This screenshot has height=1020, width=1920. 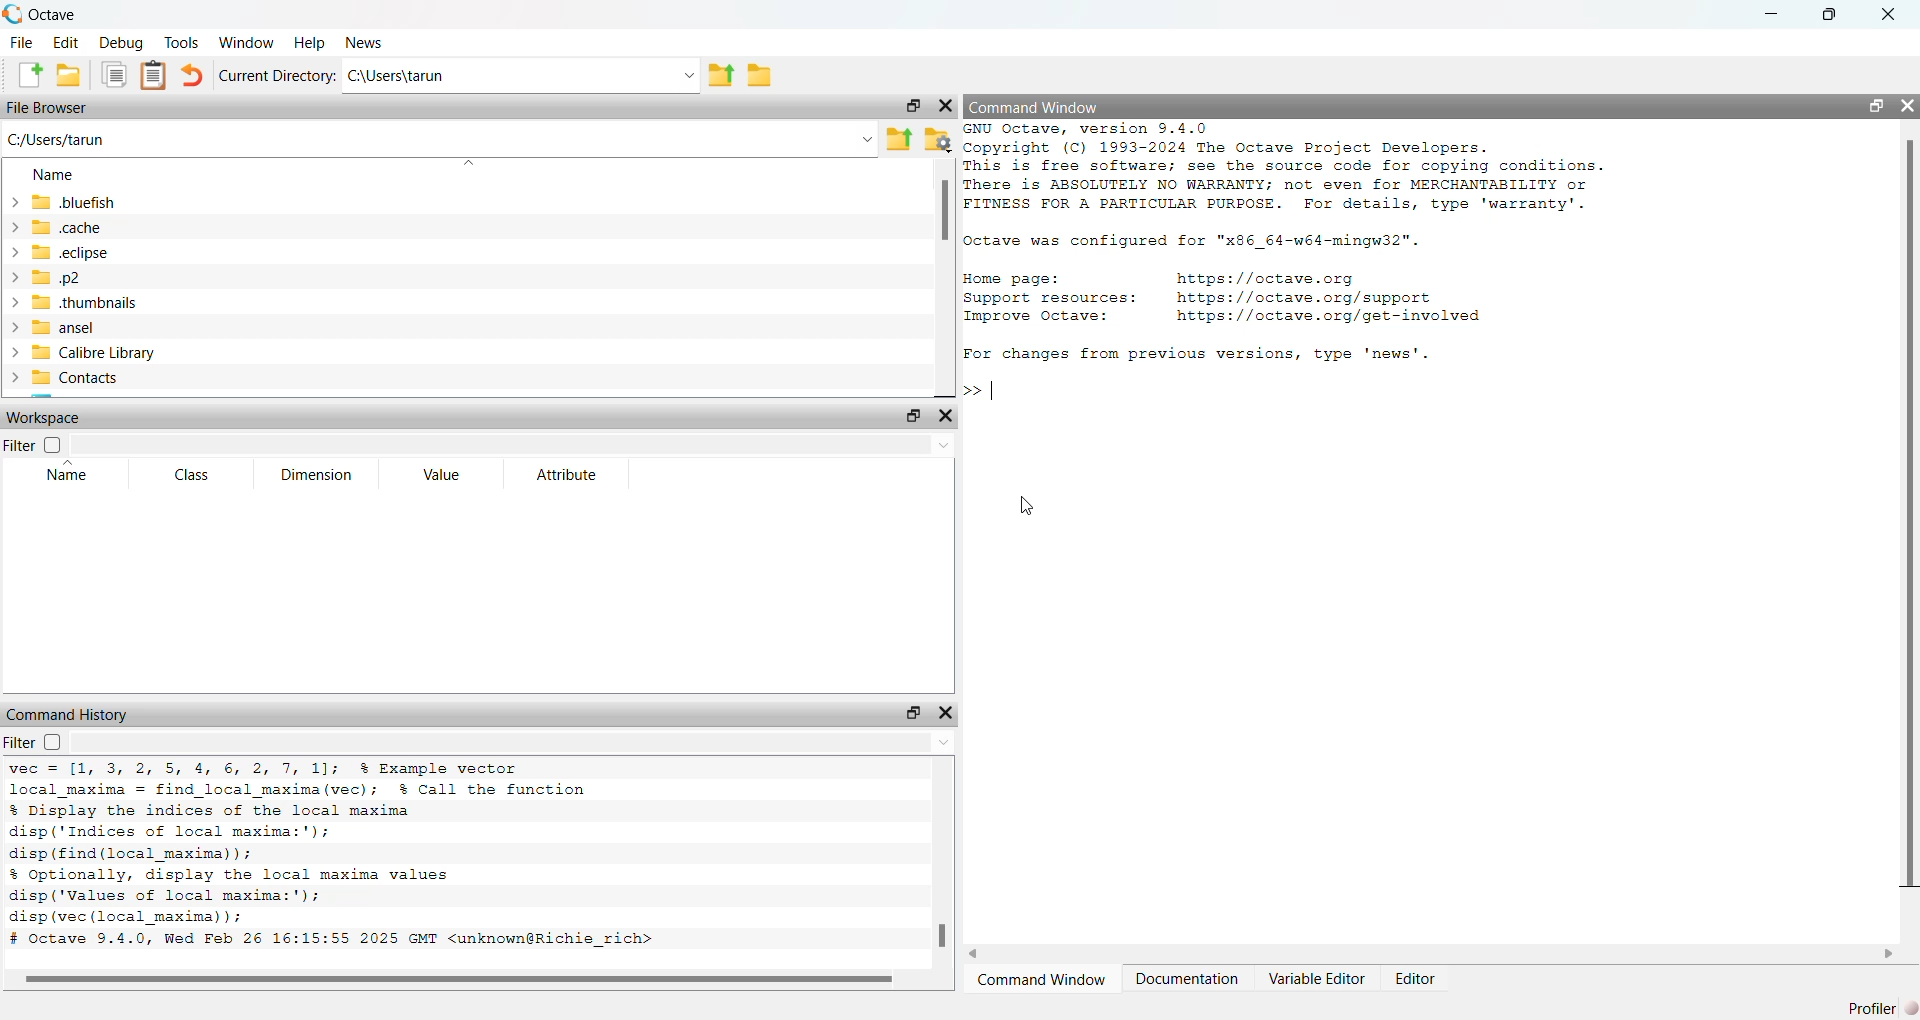 What do you see at coordinates (71, 714) in the screenshot?
I see `Command History` at bounding box center [71, 714].